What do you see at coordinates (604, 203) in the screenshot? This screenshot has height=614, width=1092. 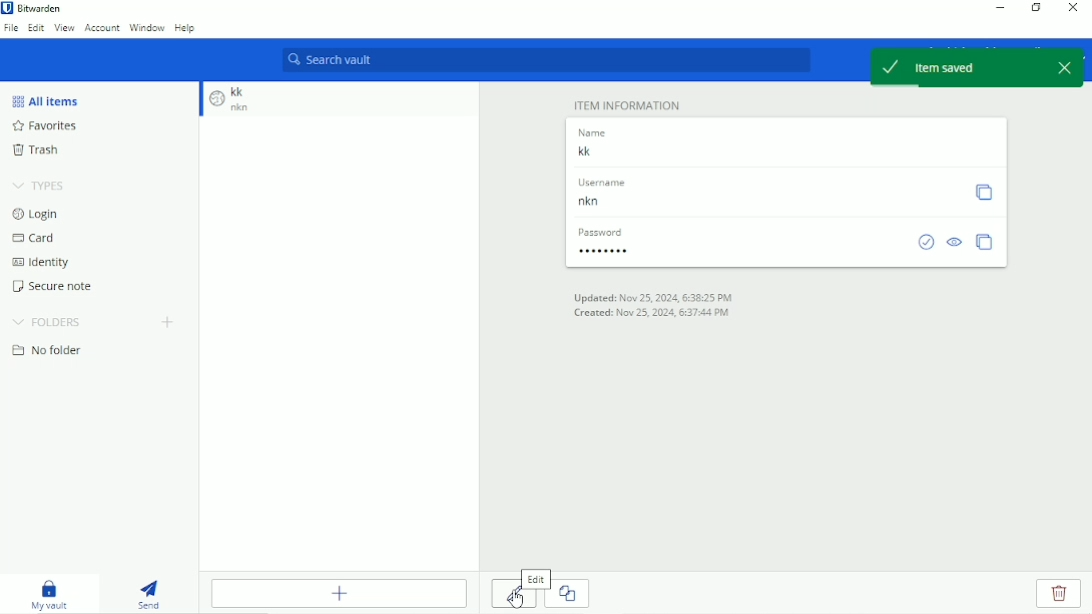 I see `Username` at bounding box center [604, 203].